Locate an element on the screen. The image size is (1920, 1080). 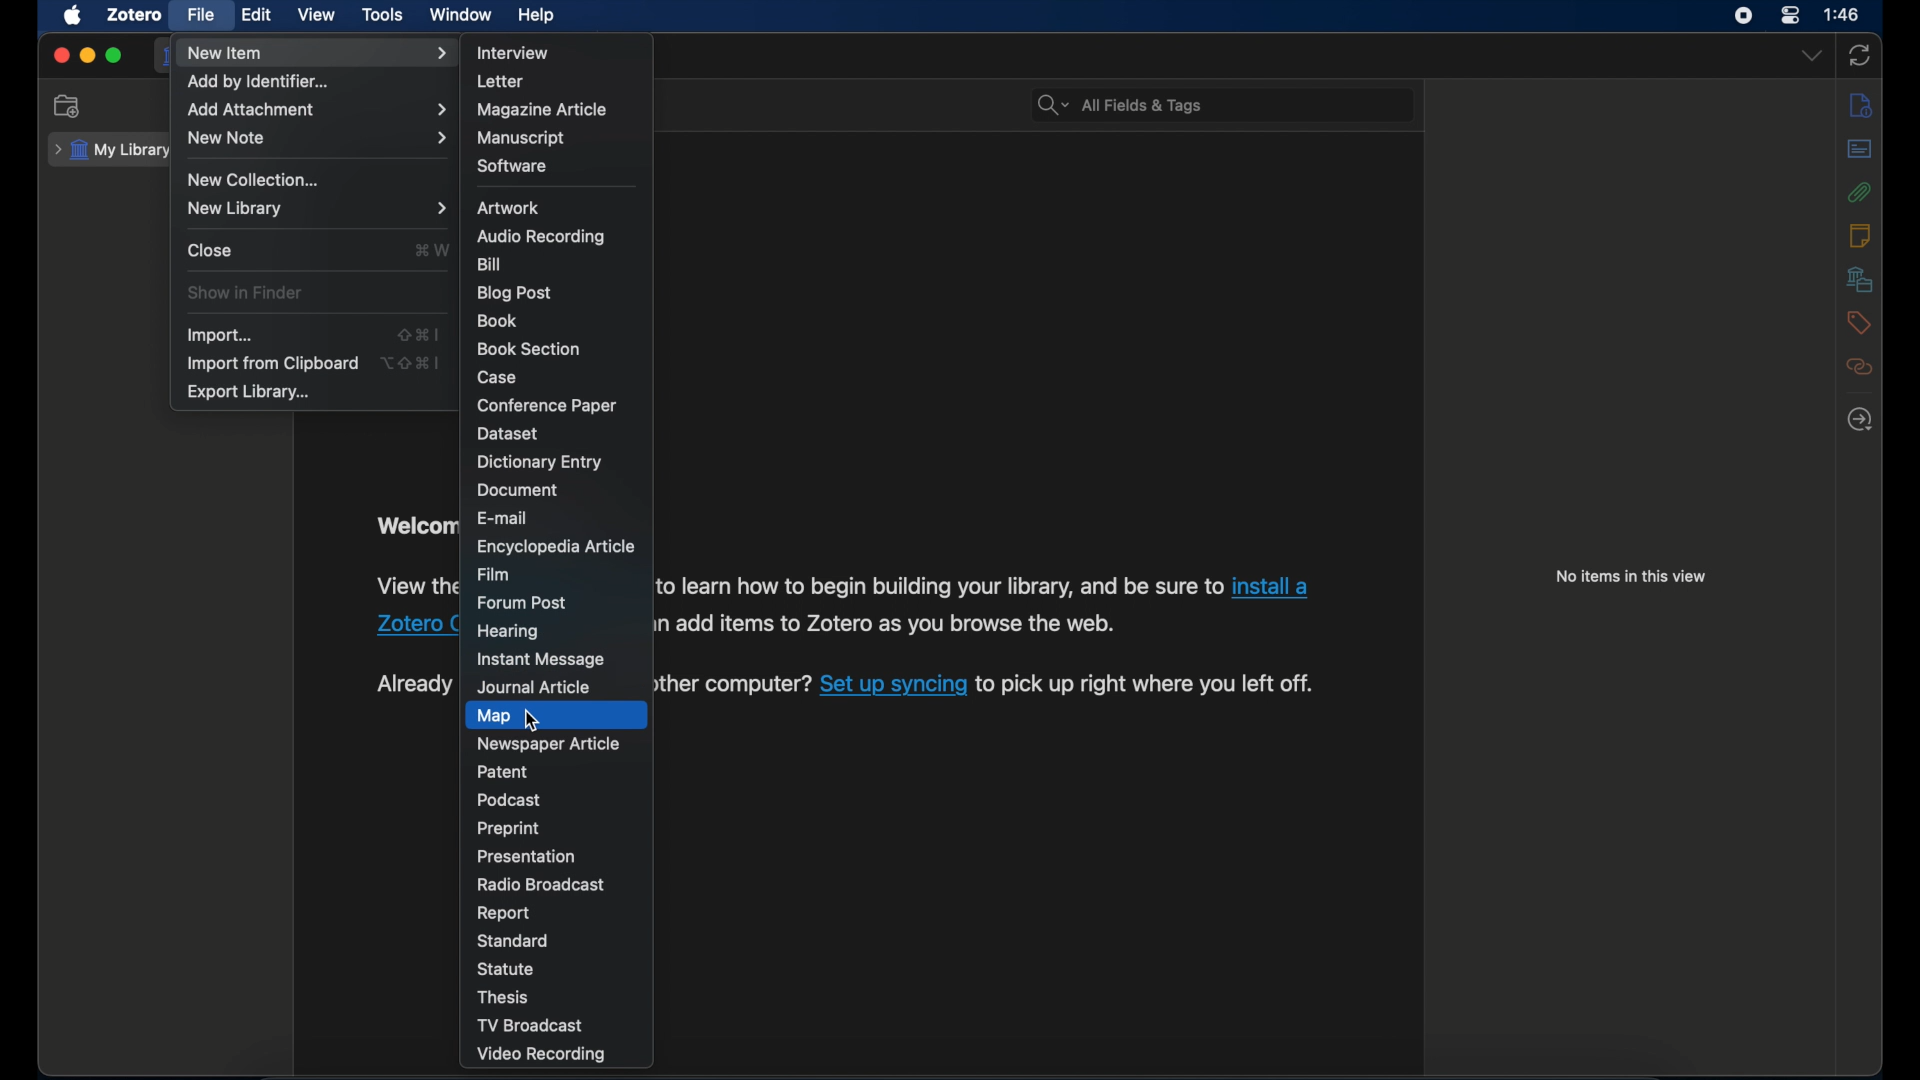
conference paper is located at coordinates (546, 407).